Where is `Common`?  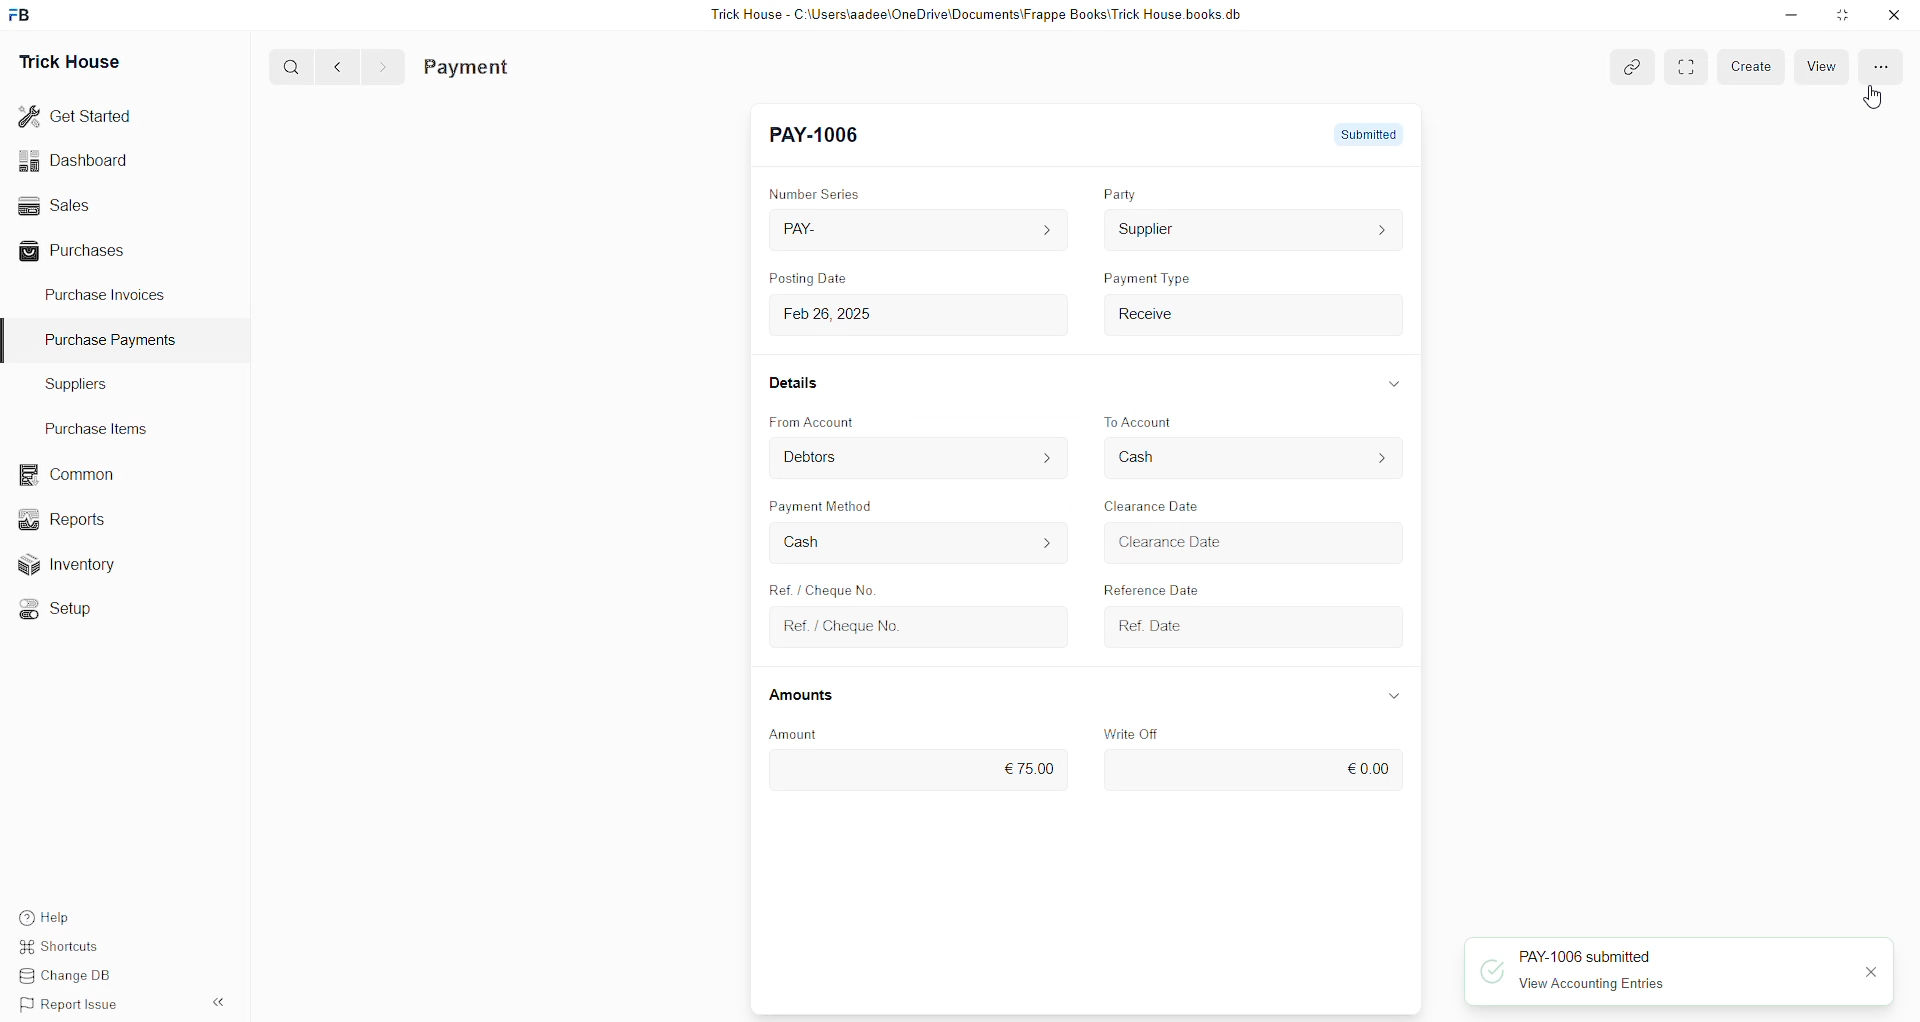 Common is located at coordinates (63, 473).